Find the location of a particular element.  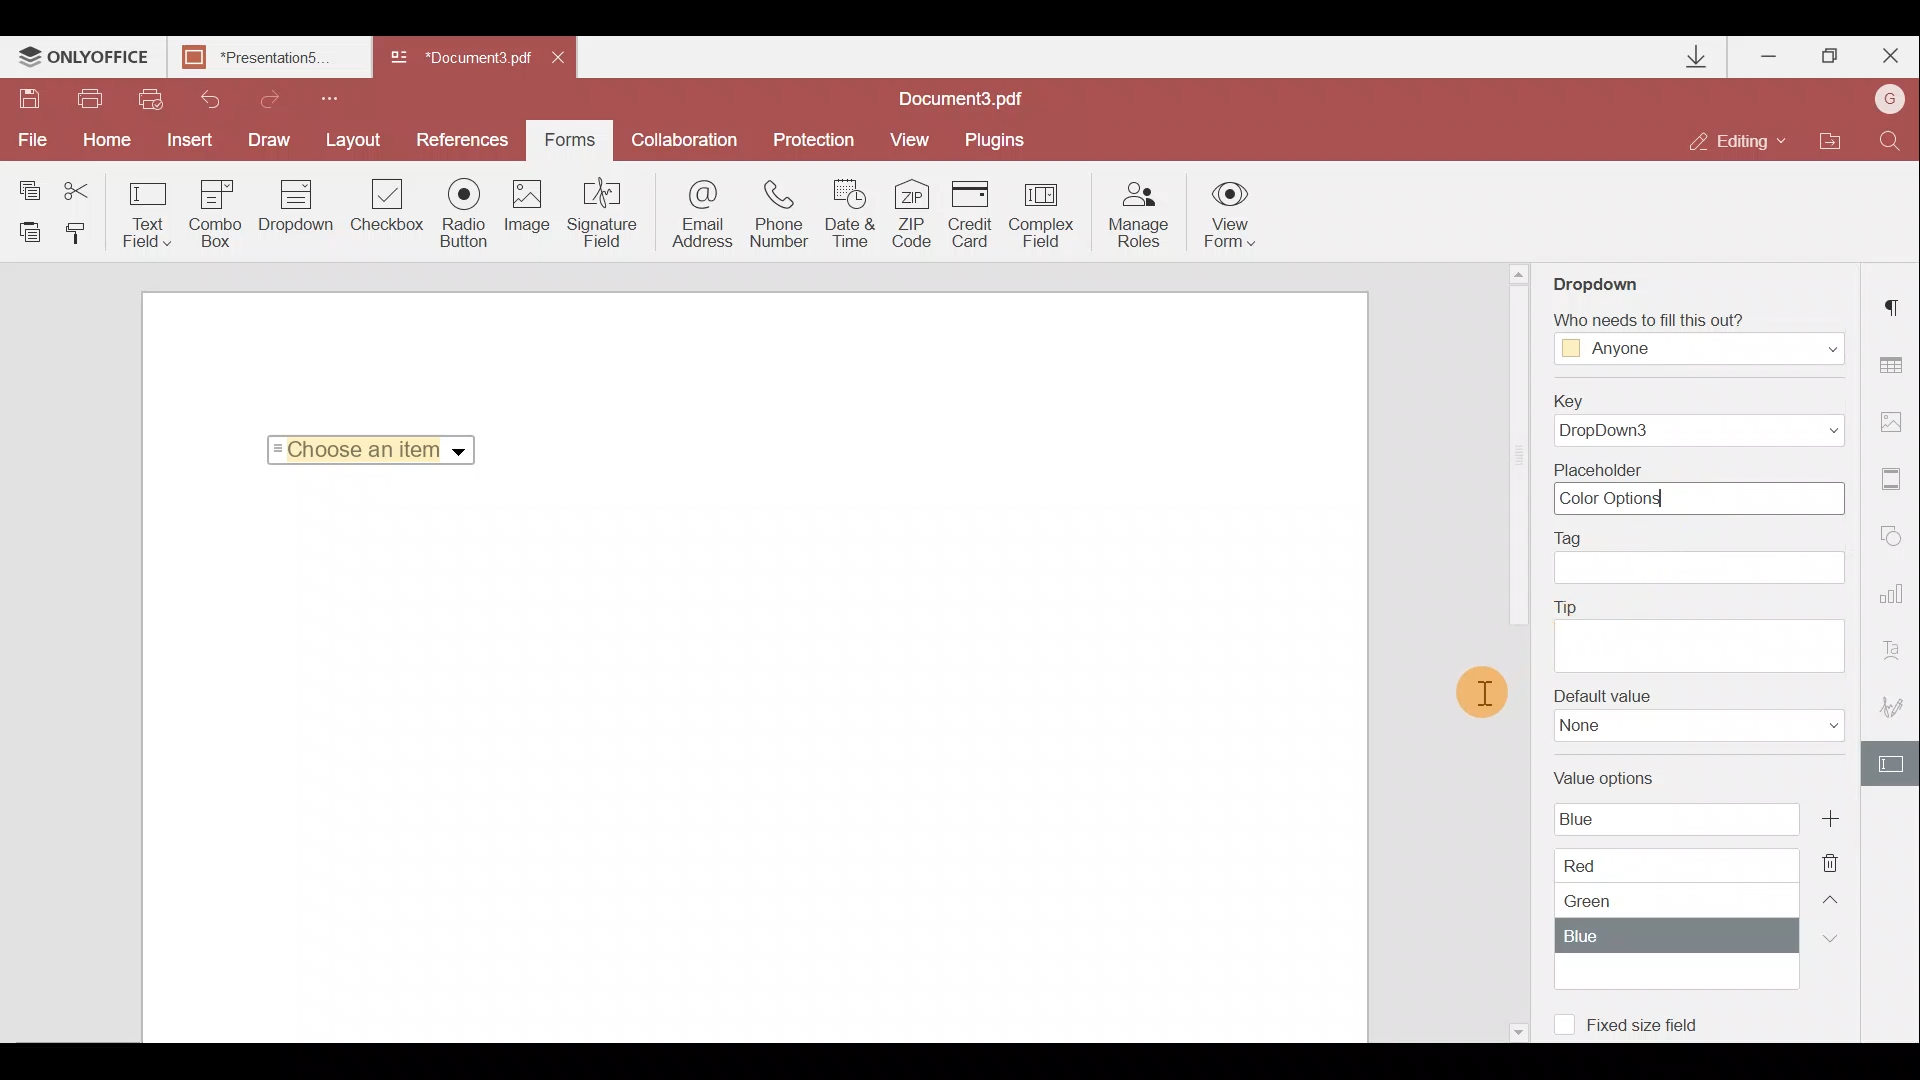

Email address is located at coordinates (695, 219).